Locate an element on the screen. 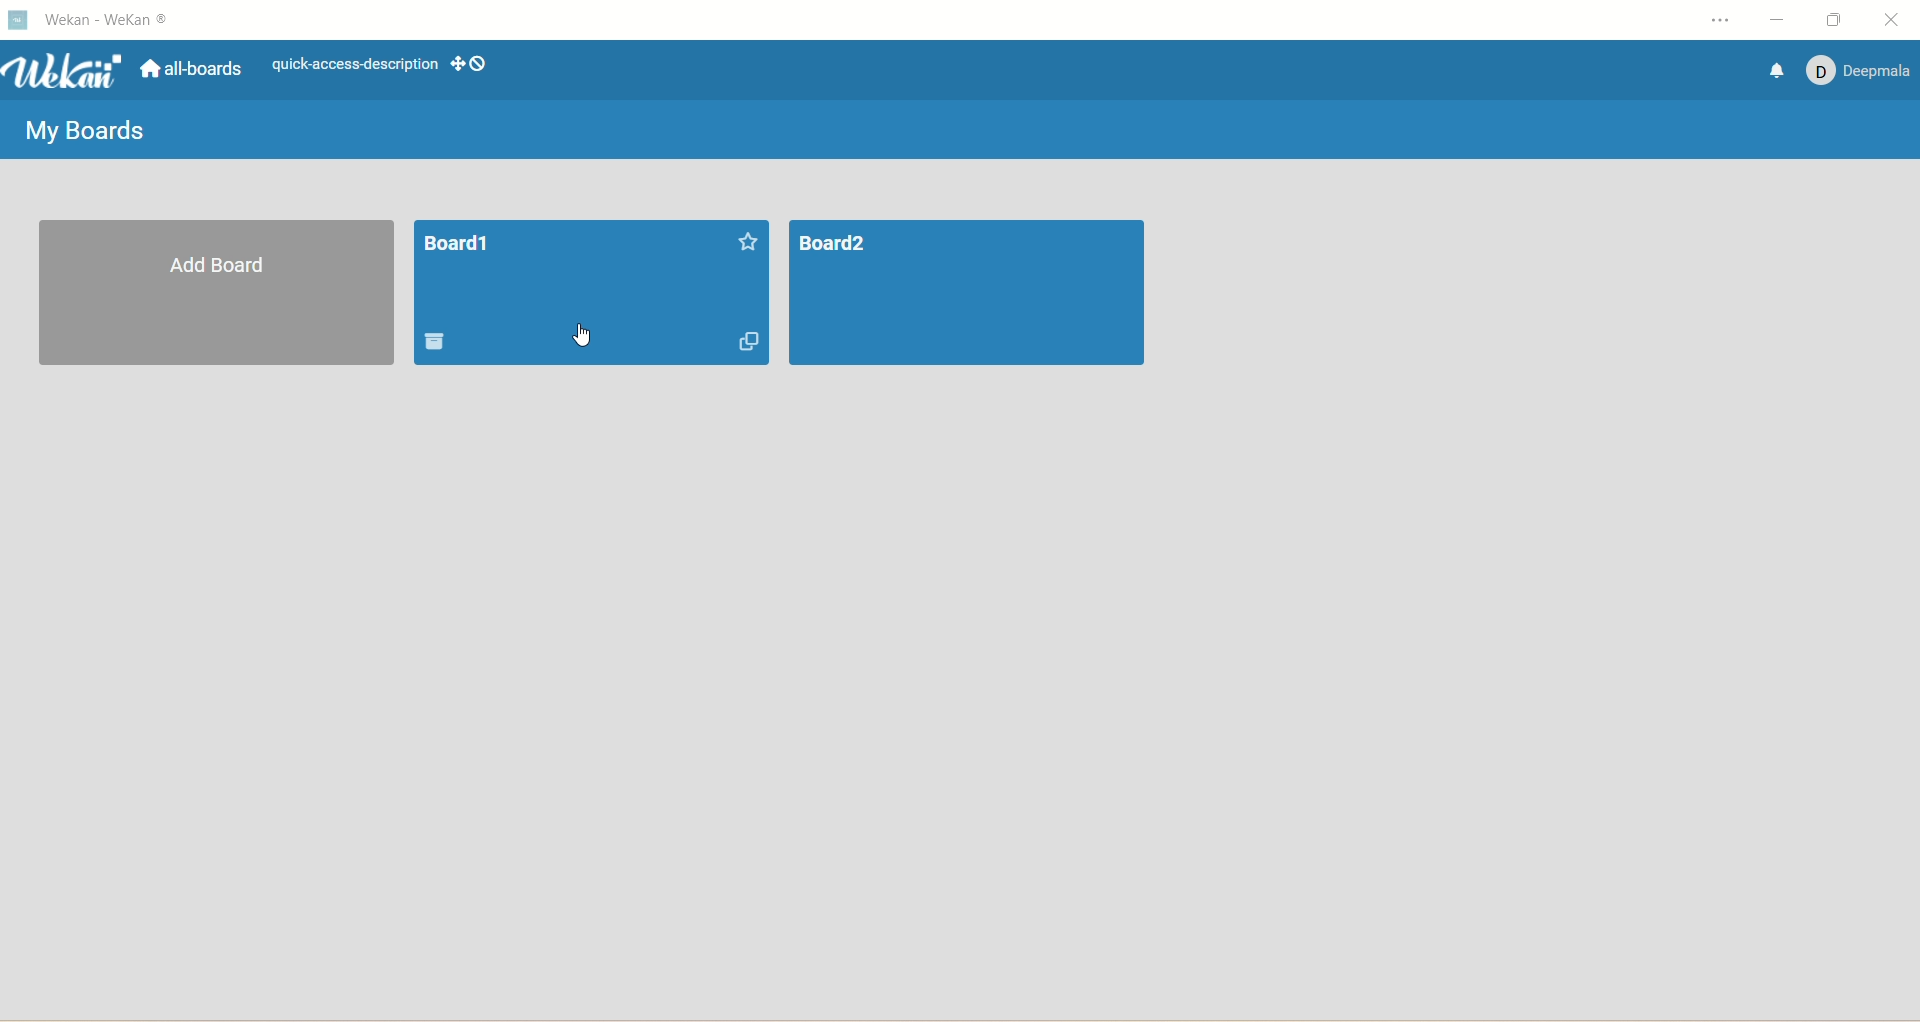  cursor is located at coordinates (579, 331).